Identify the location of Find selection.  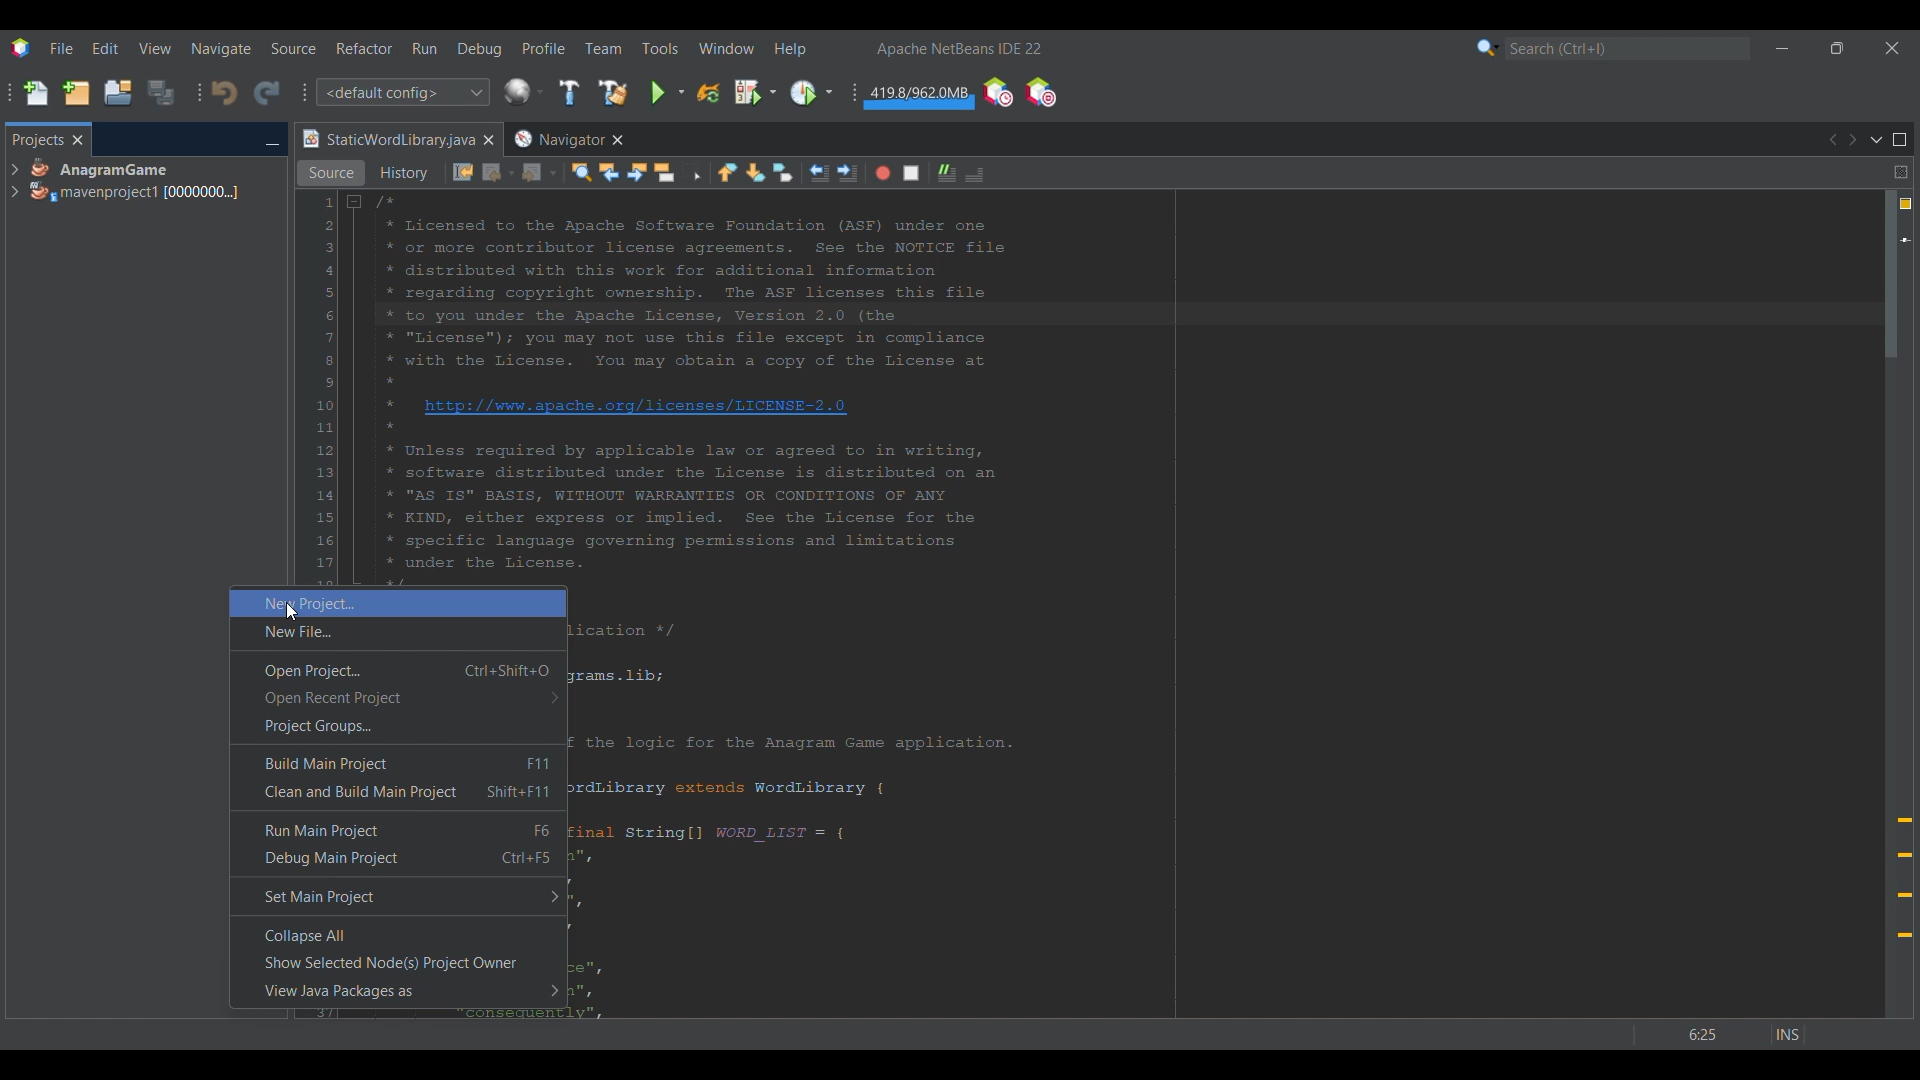
(581, 172).